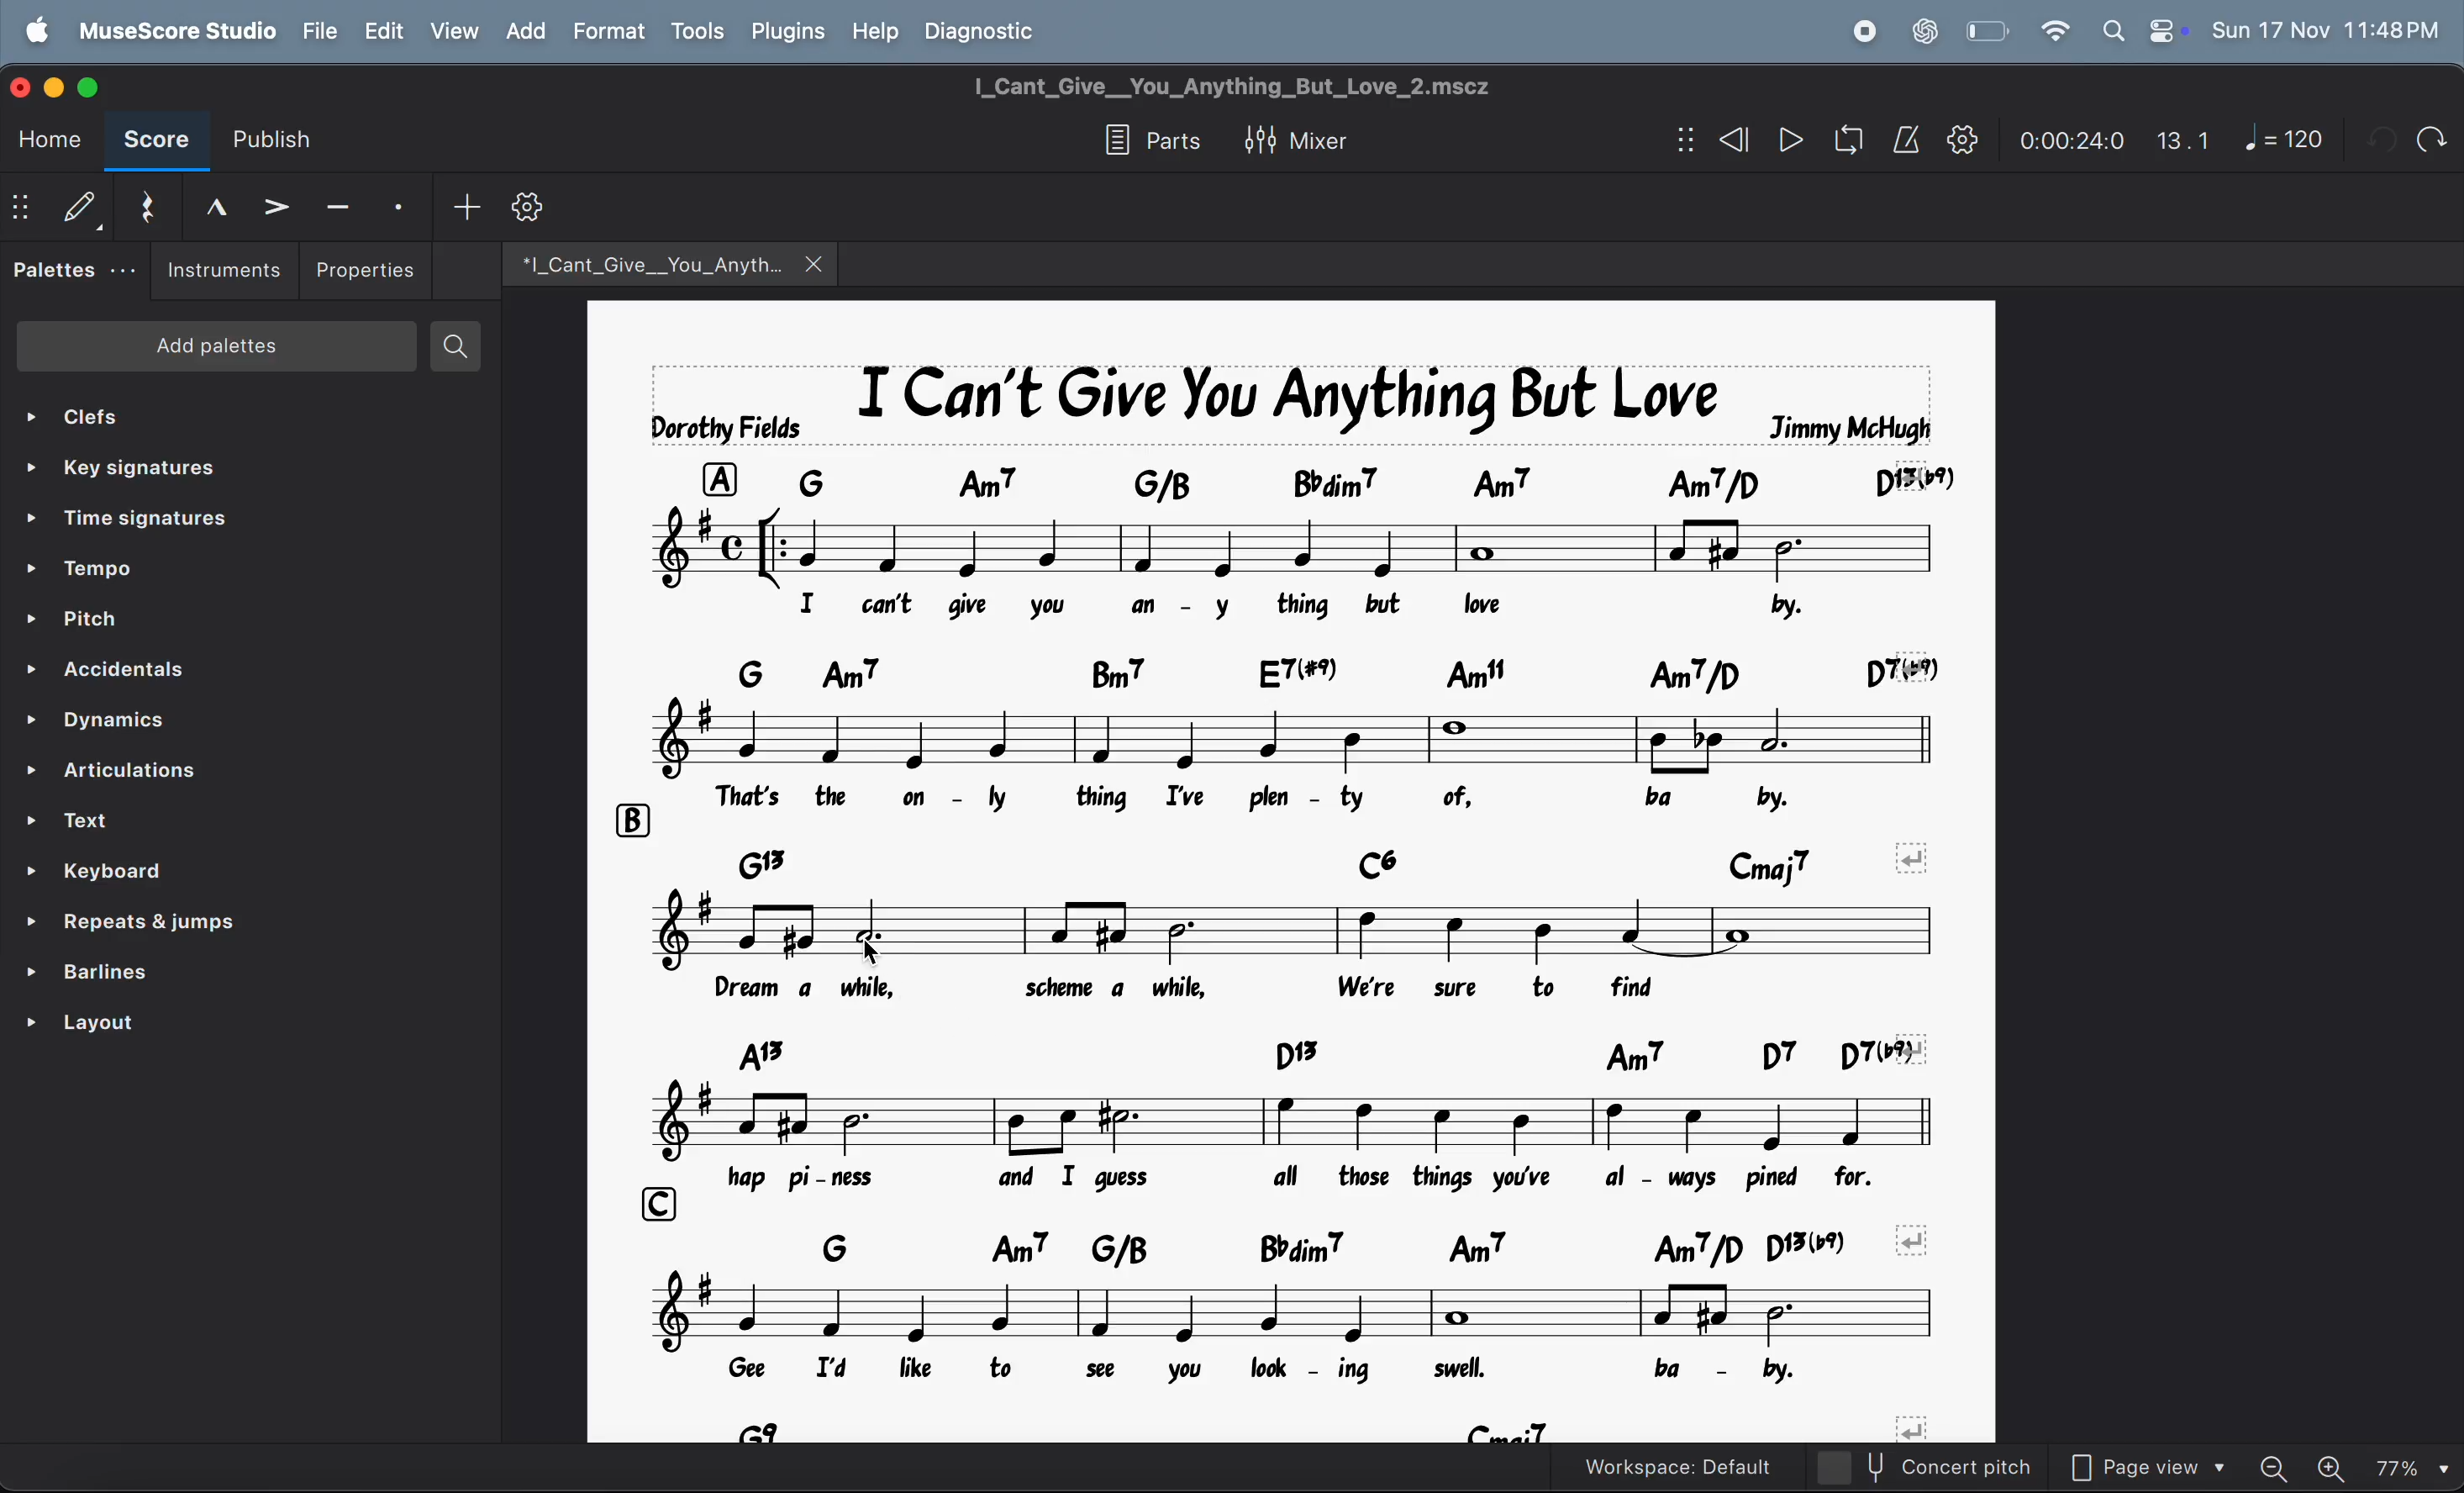 The width and height of the screenshot is (2464, 1493). What do you see at coordinates (1293, 546) in the screenshot?
I see `note` at bounding box center [1293, 546].